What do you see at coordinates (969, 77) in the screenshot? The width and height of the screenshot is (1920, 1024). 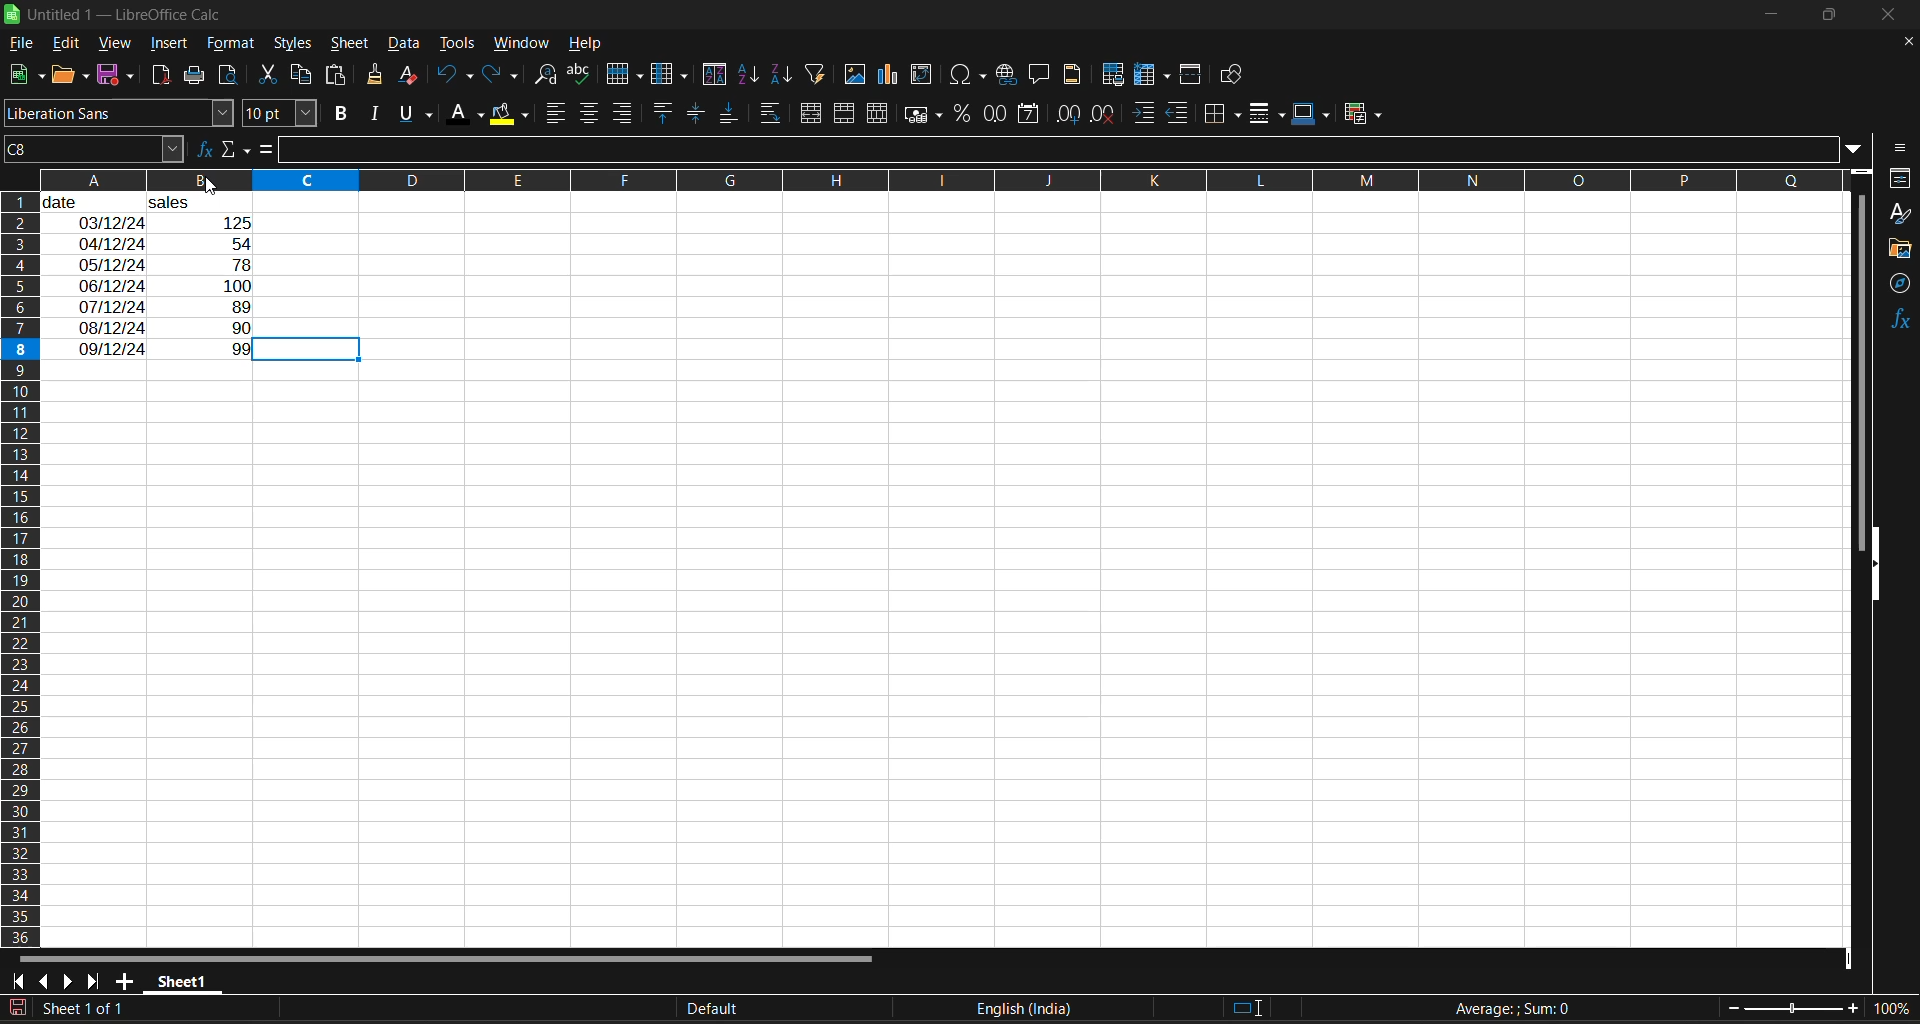 I see `insert special characters` at bounding box center [969, 77].